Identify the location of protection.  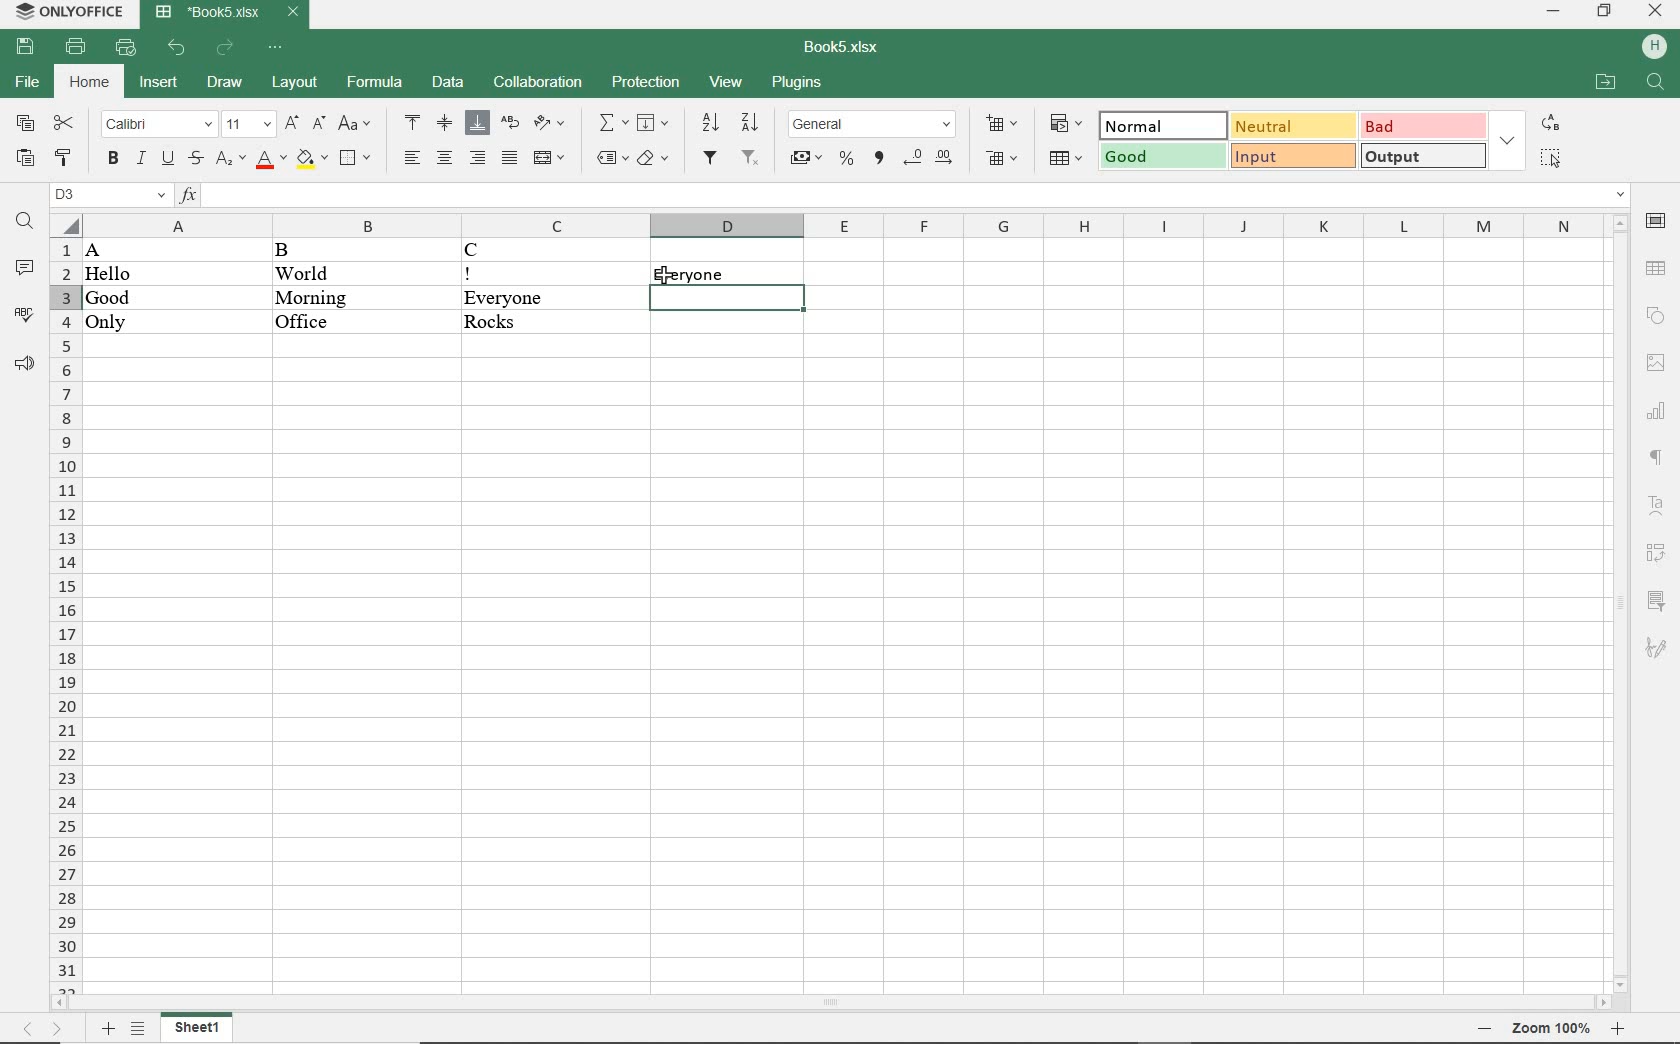
(648, 84).